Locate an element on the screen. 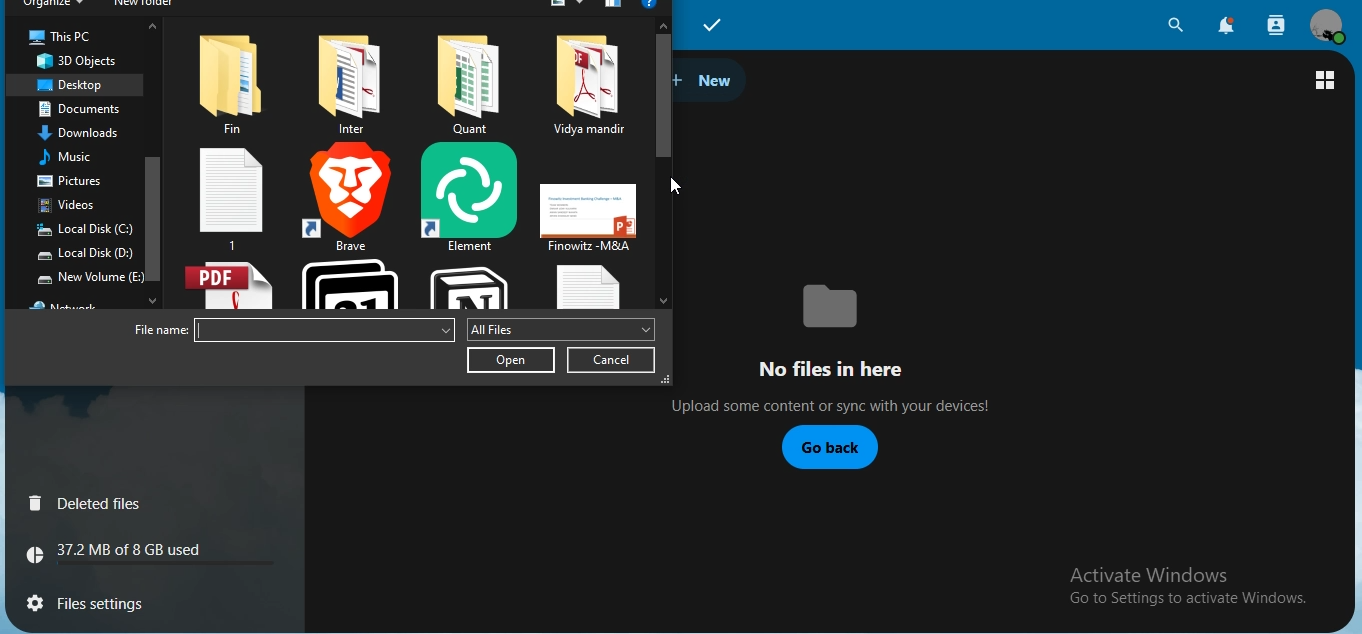 Image resolution: width=1362 pixels, height=634 pixels. videos is located at coordinates (74, 204).